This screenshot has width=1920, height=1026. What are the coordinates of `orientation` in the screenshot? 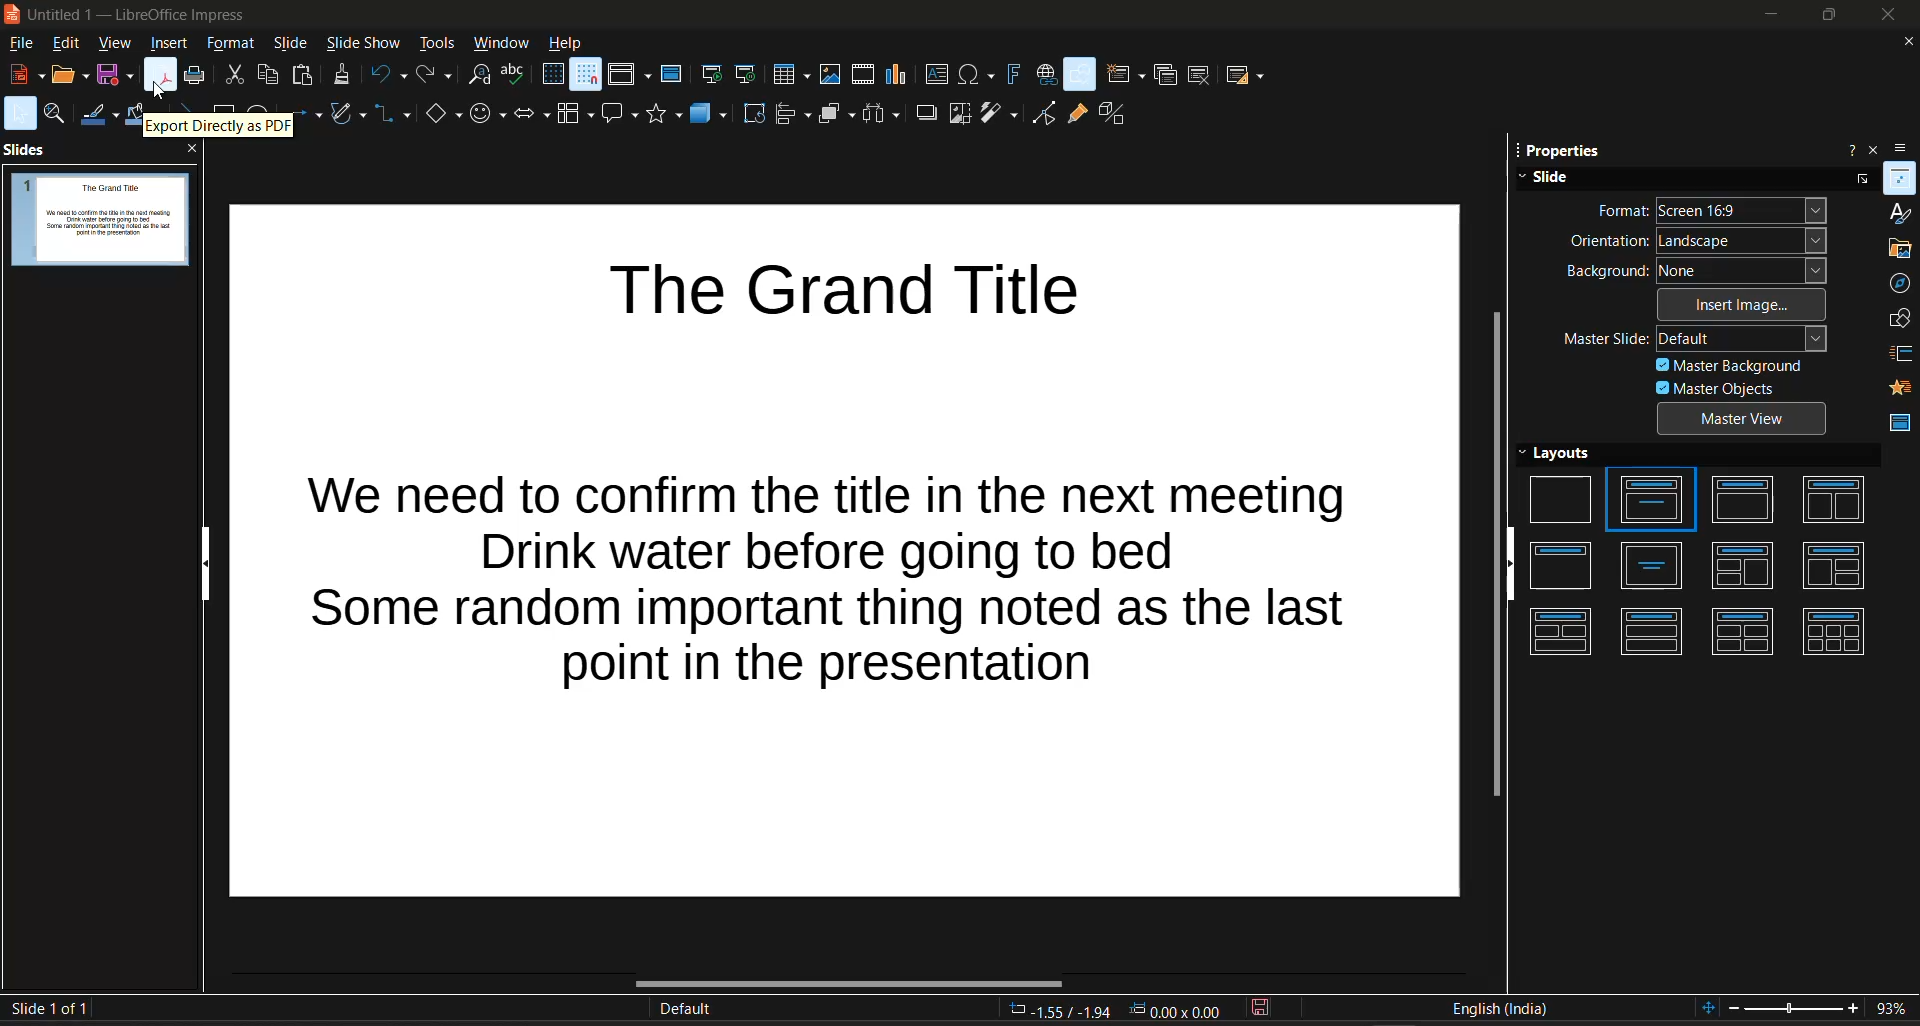 It's located at (1700, 242).